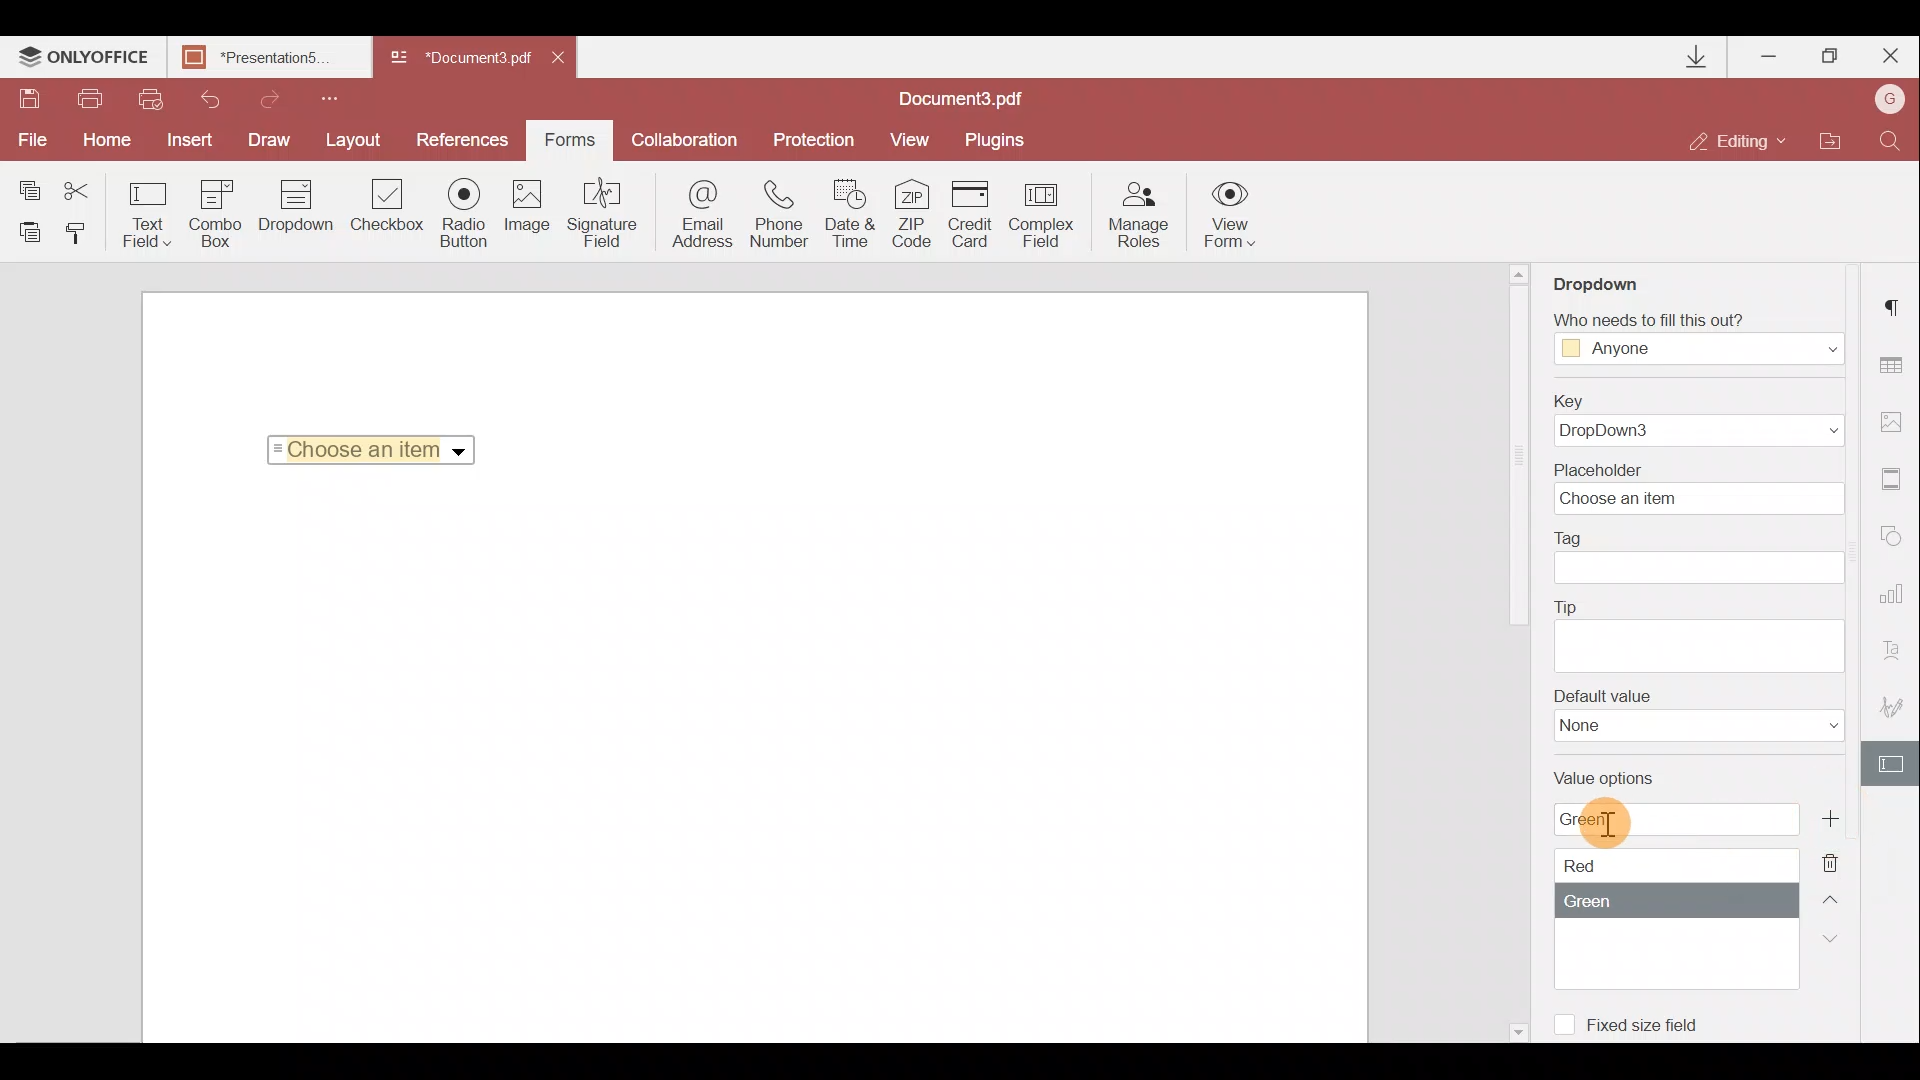  I want to click on Maximize, so click(1829, 59).